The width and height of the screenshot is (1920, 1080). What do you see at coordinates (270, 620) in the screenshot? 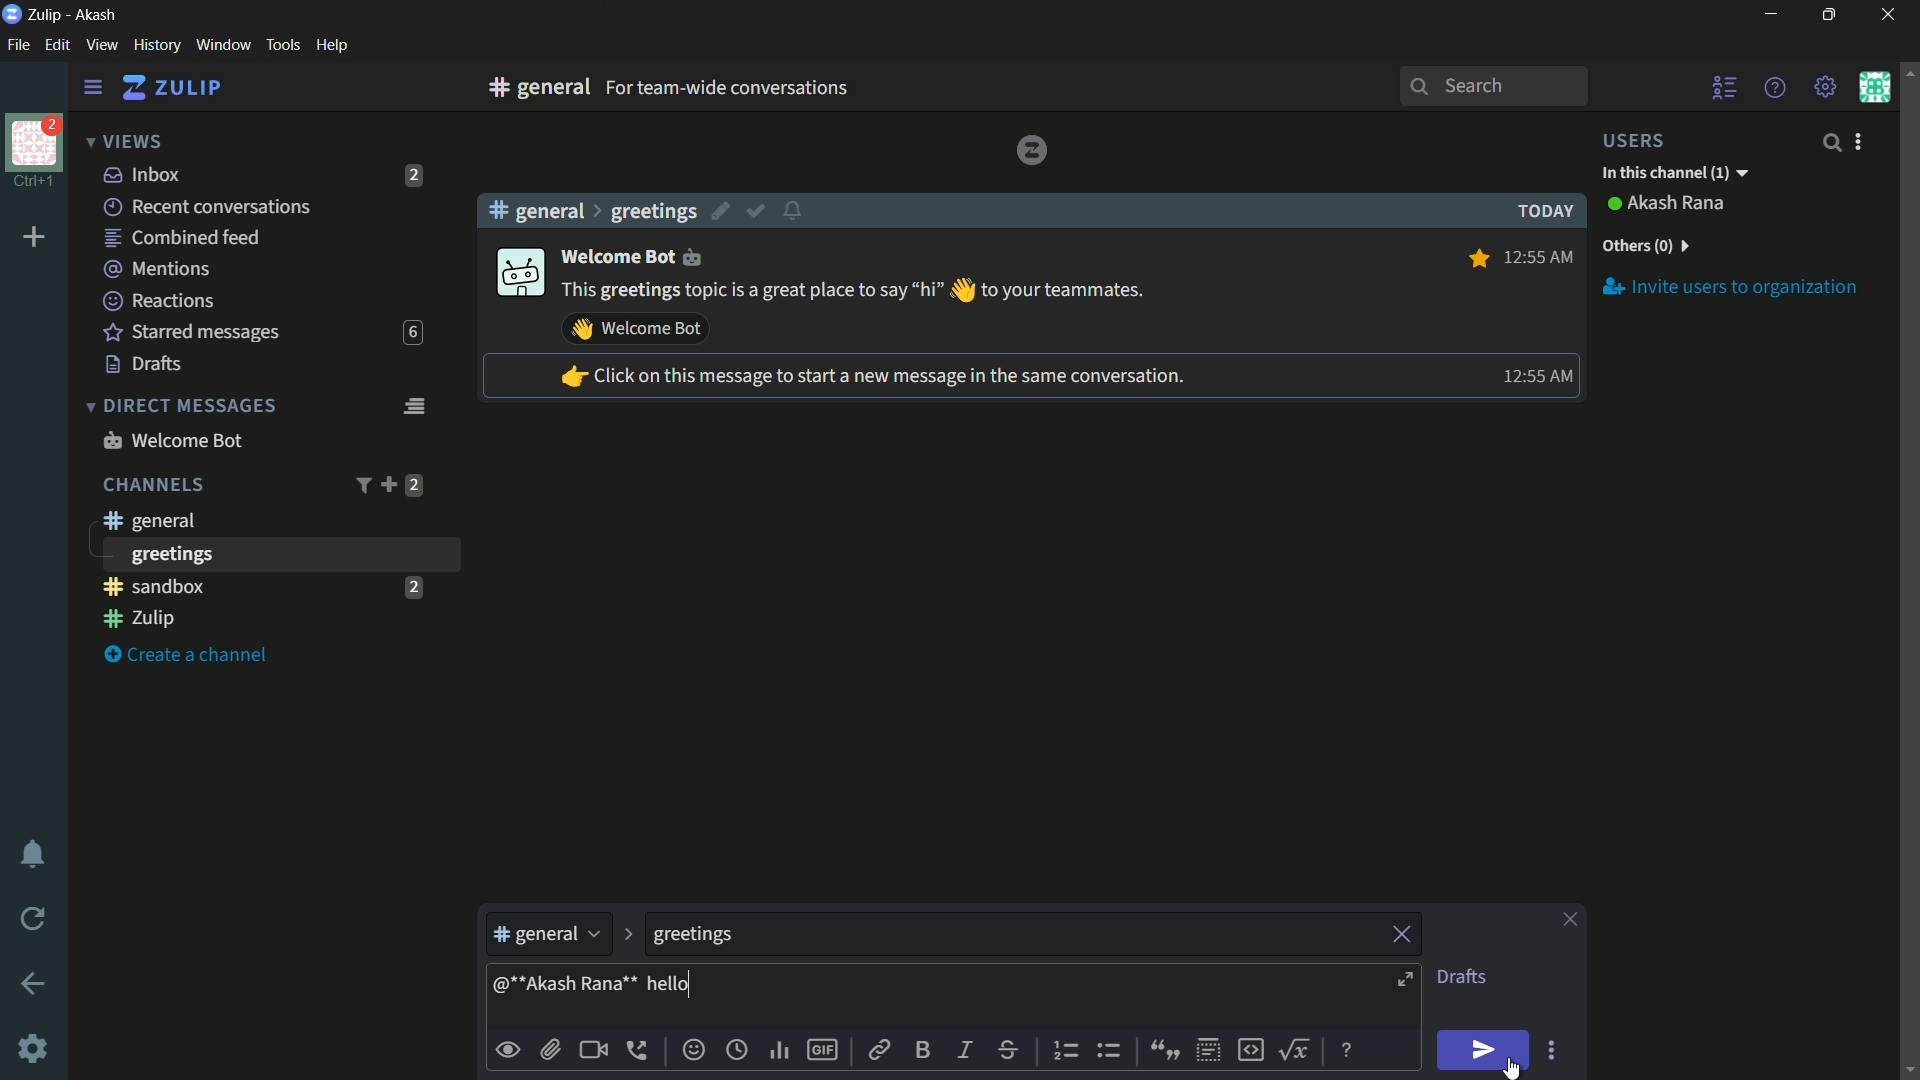
I see `zulip channel` at bounding box center [270, 620].